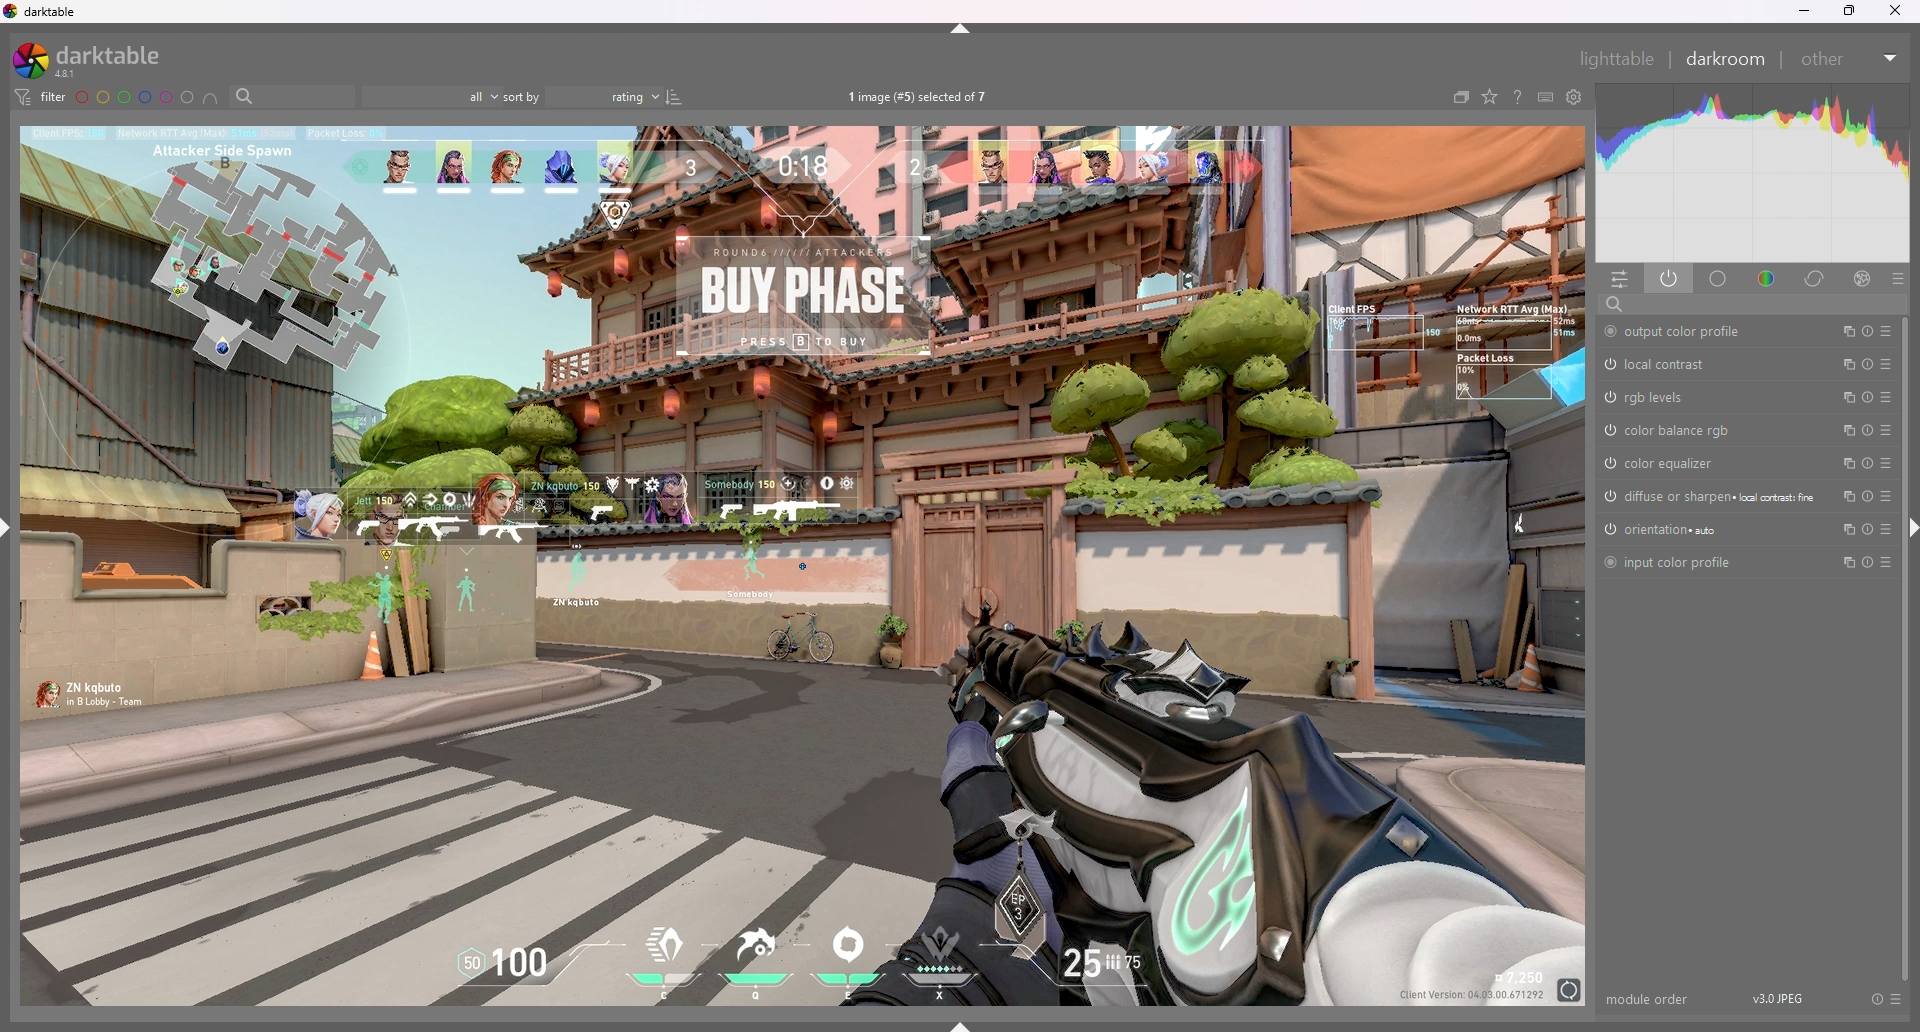 This screenshot has height=1032, width=1920. I want to click on filter by text, so click(291, 96).